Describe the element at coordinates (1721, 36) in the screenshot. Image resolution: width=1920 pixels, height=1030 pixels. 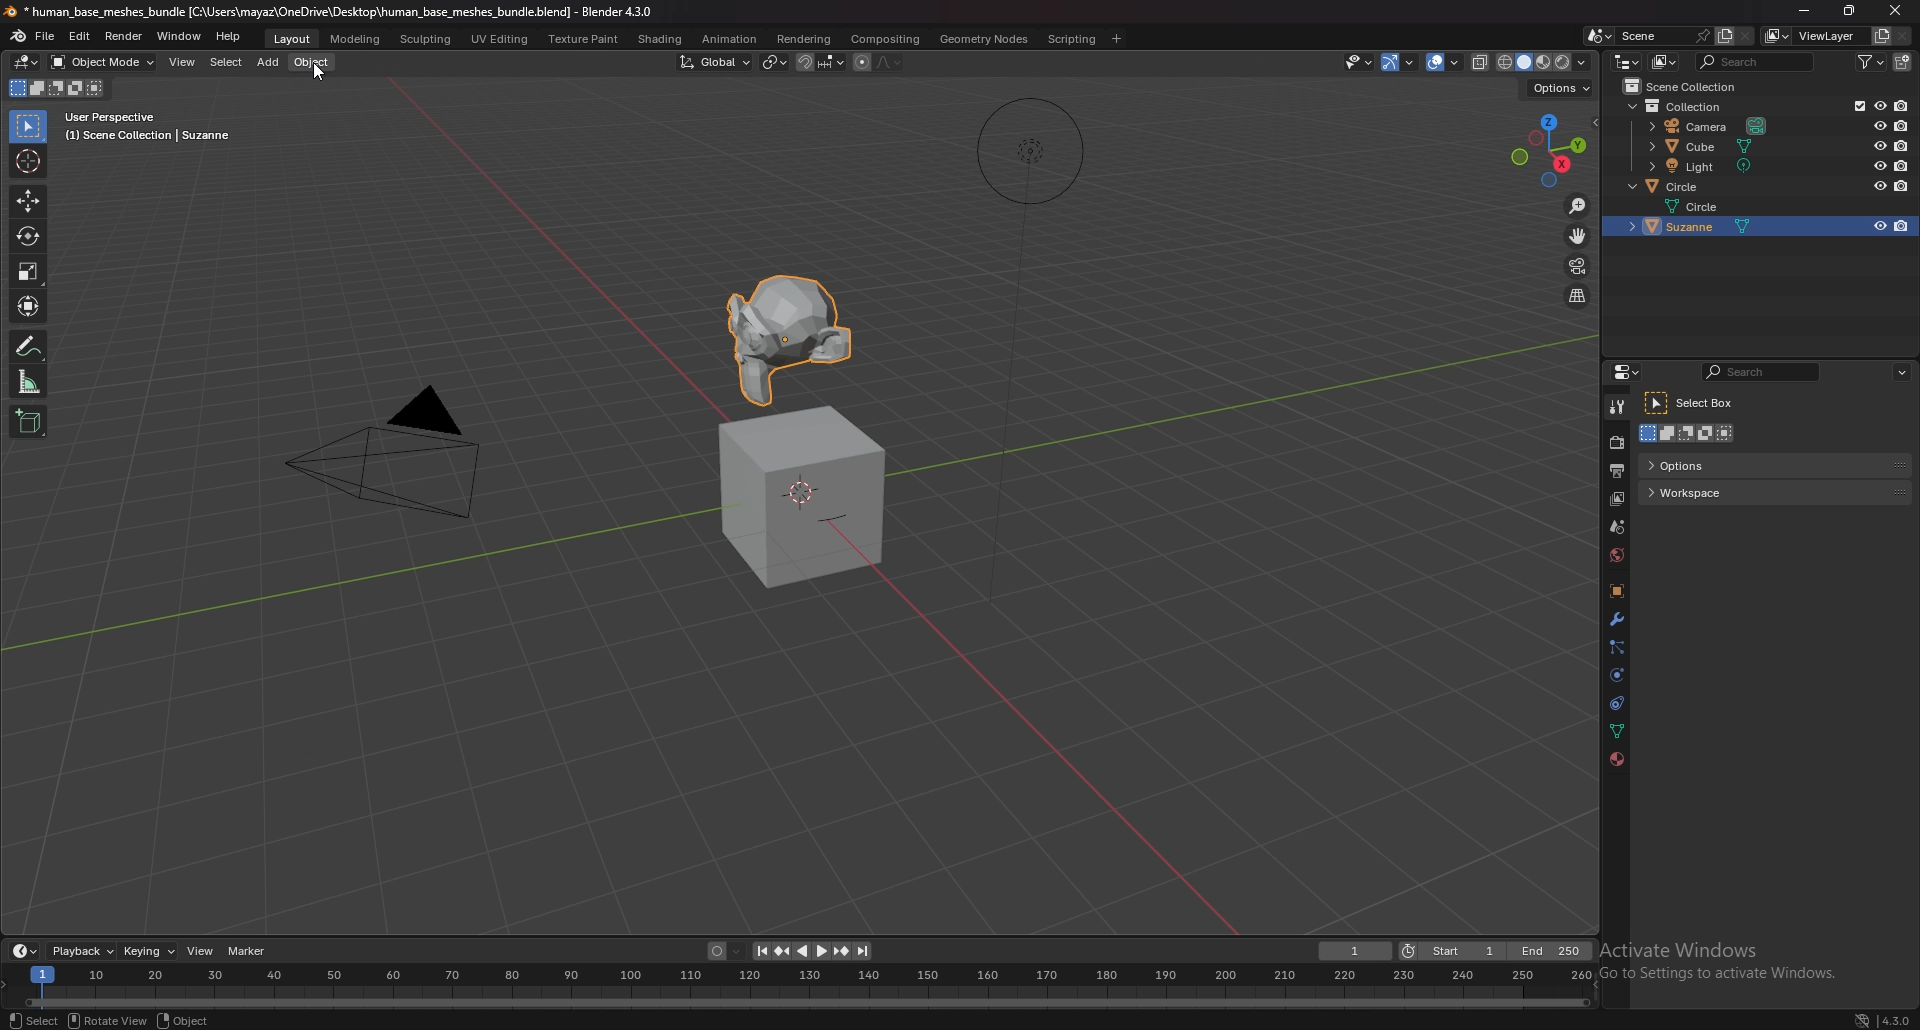
I see `add scene` at that location.